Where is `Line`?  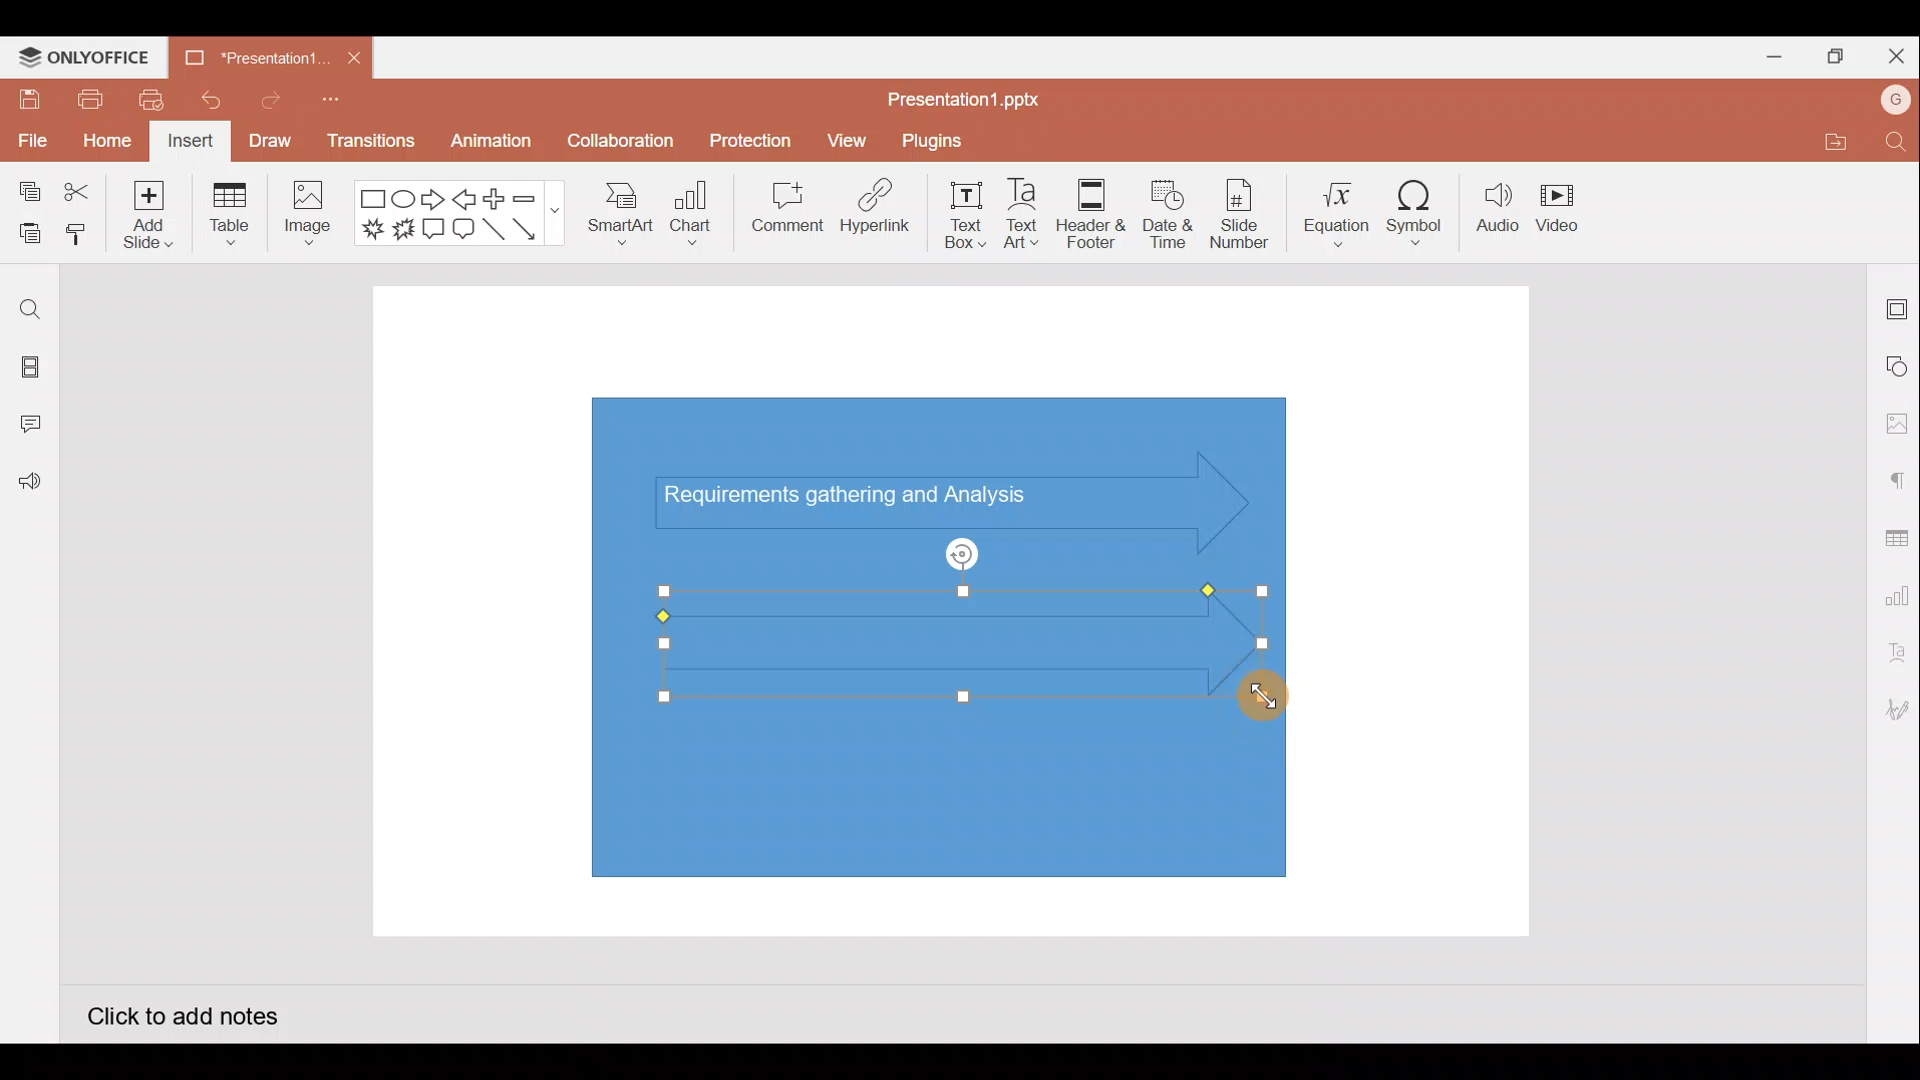 Line is located at coordinates (496, 235).